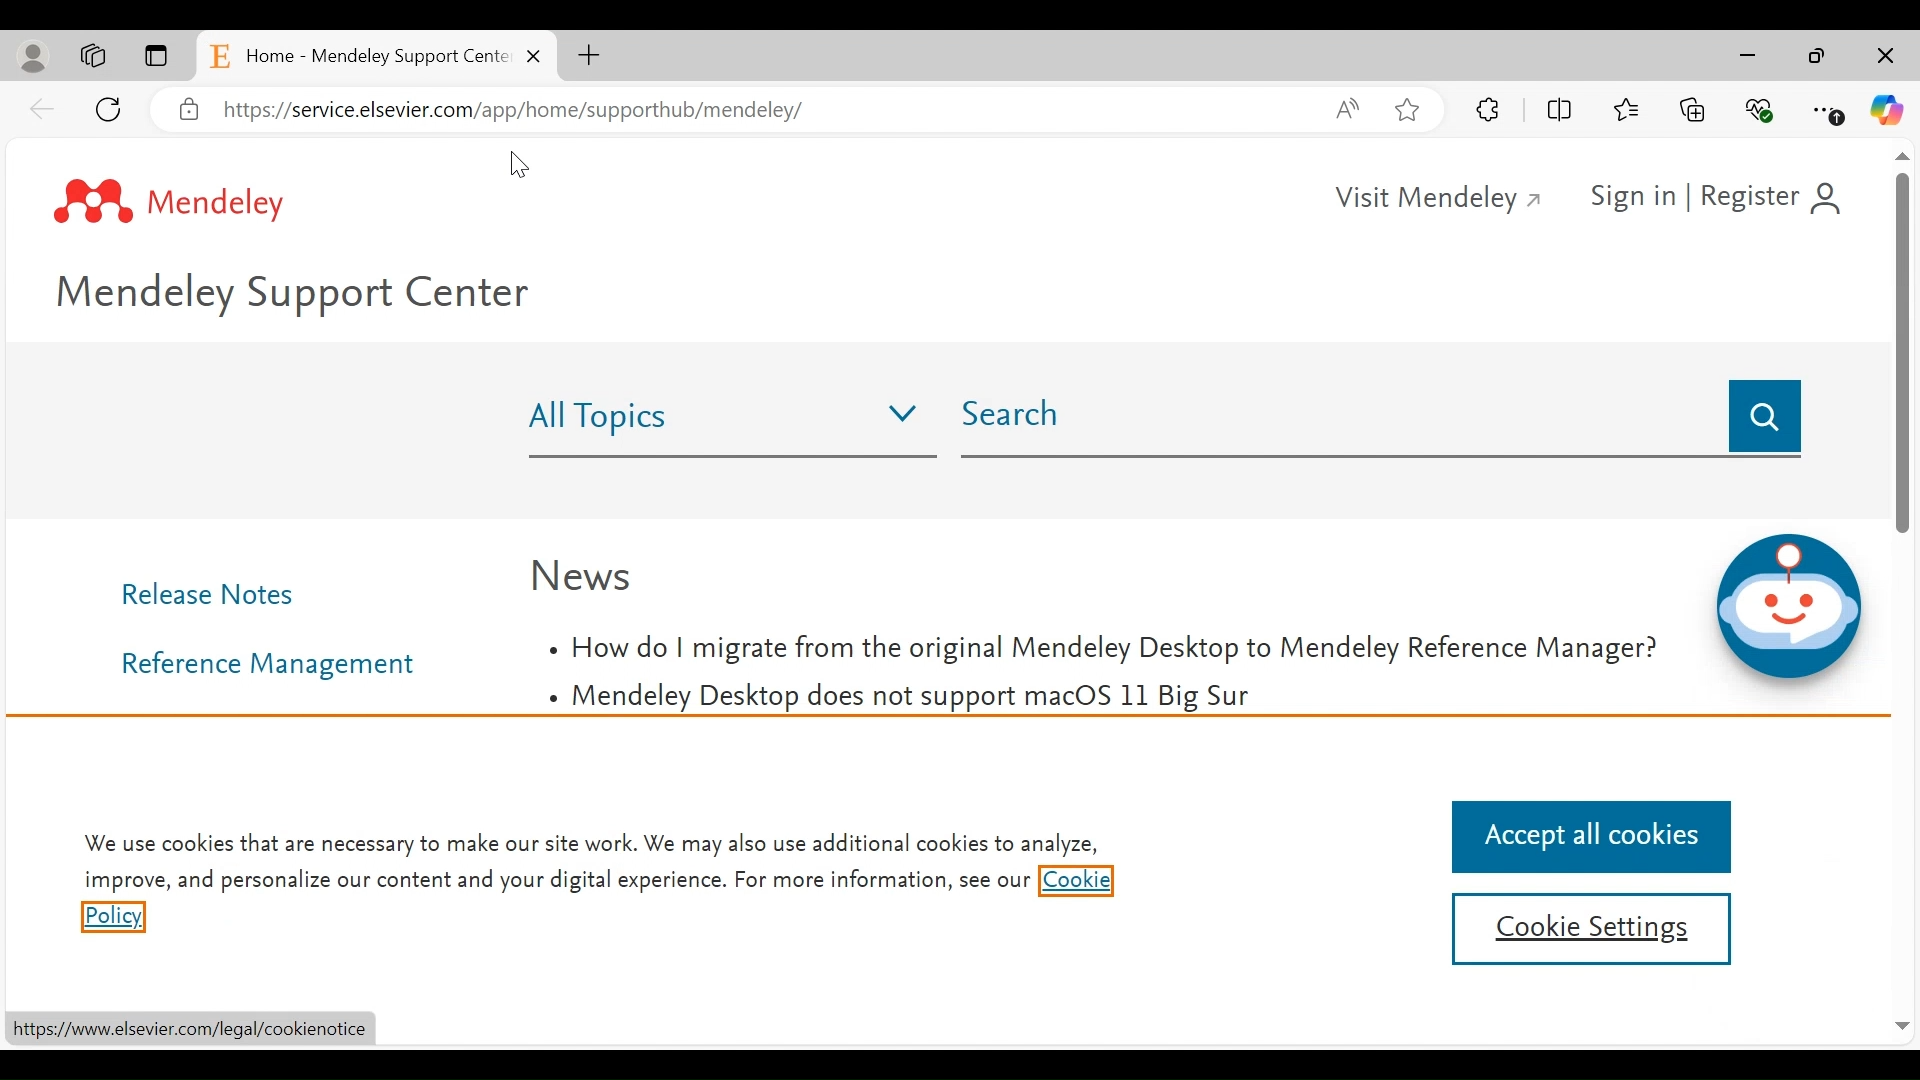  Describe the element at coordinates (377, 56) in the screenshot. I see `Current Tab` at that location.